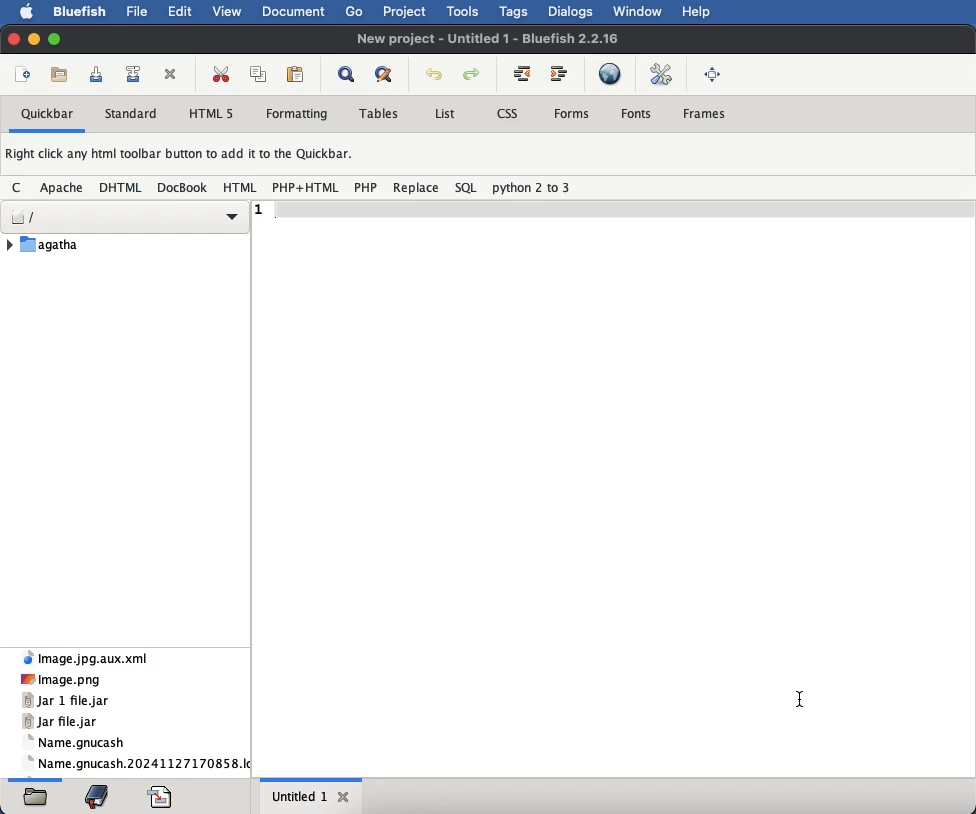 The image size is (976, 814). What do you see at coordinates (69, 700) in the screenshot?
I see `Jar 1 file jar` at bounding box center [69, 700].